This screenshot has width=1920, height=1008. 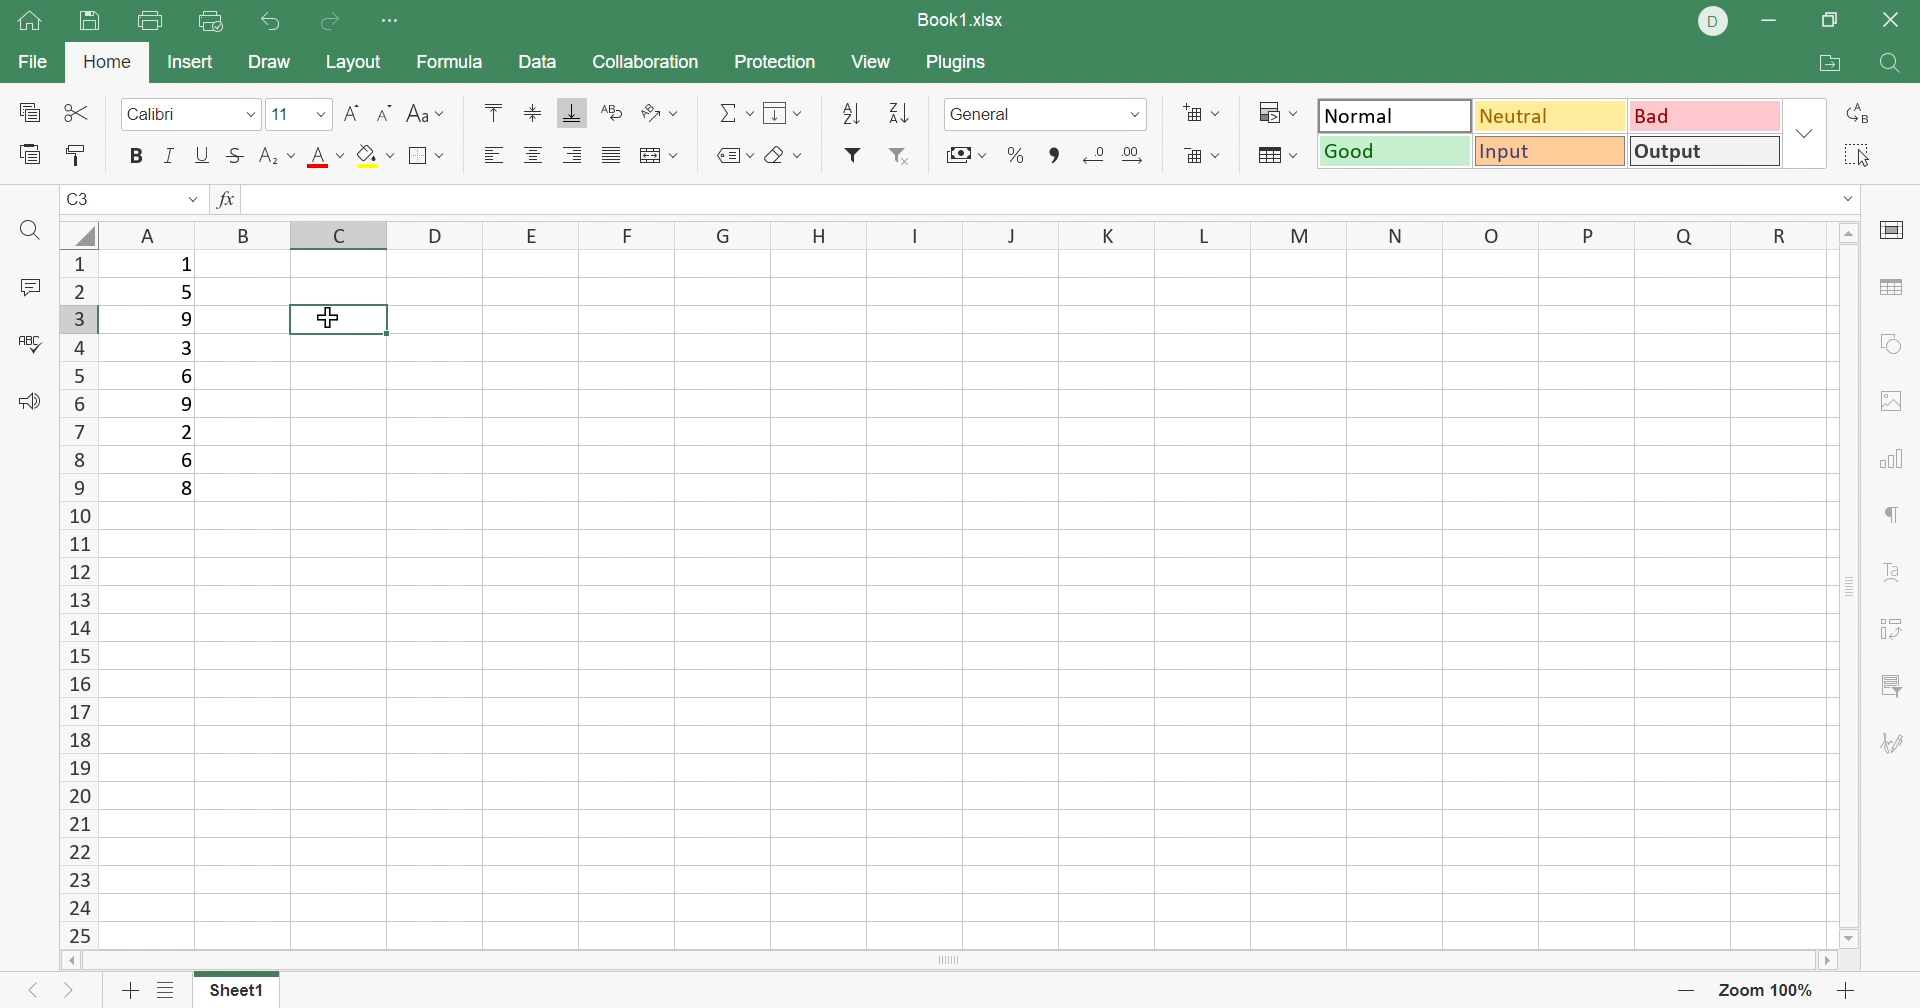 What do you see at coordinates (95, 22) in the screenshot?
I see `Save` at bounding box center [95, 22].